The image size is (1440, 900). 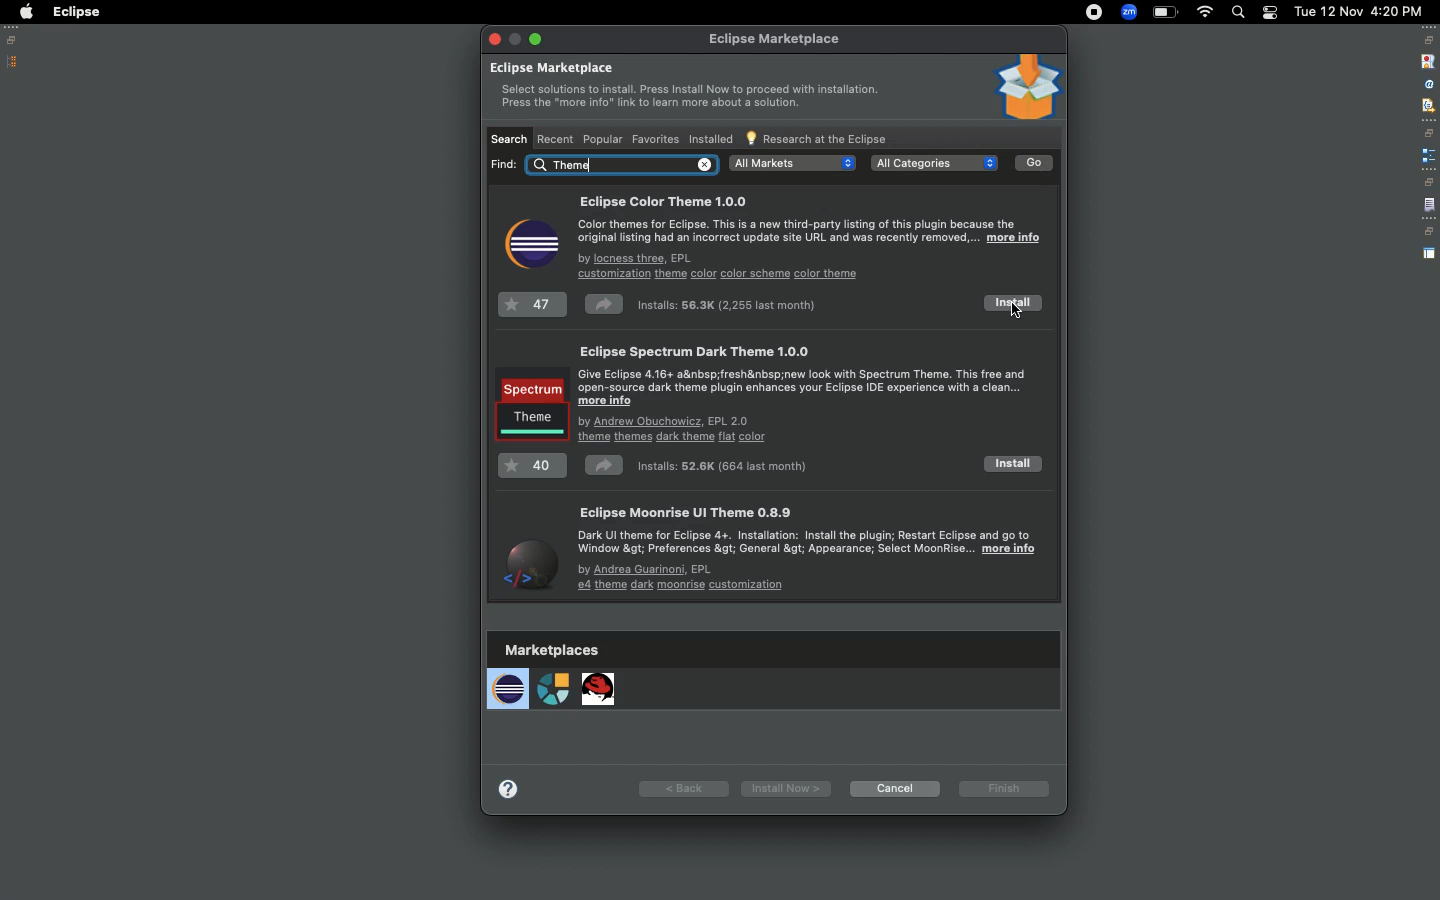 I want to click on Eclipse spectrum dark themes , so click(x=806, y=394).